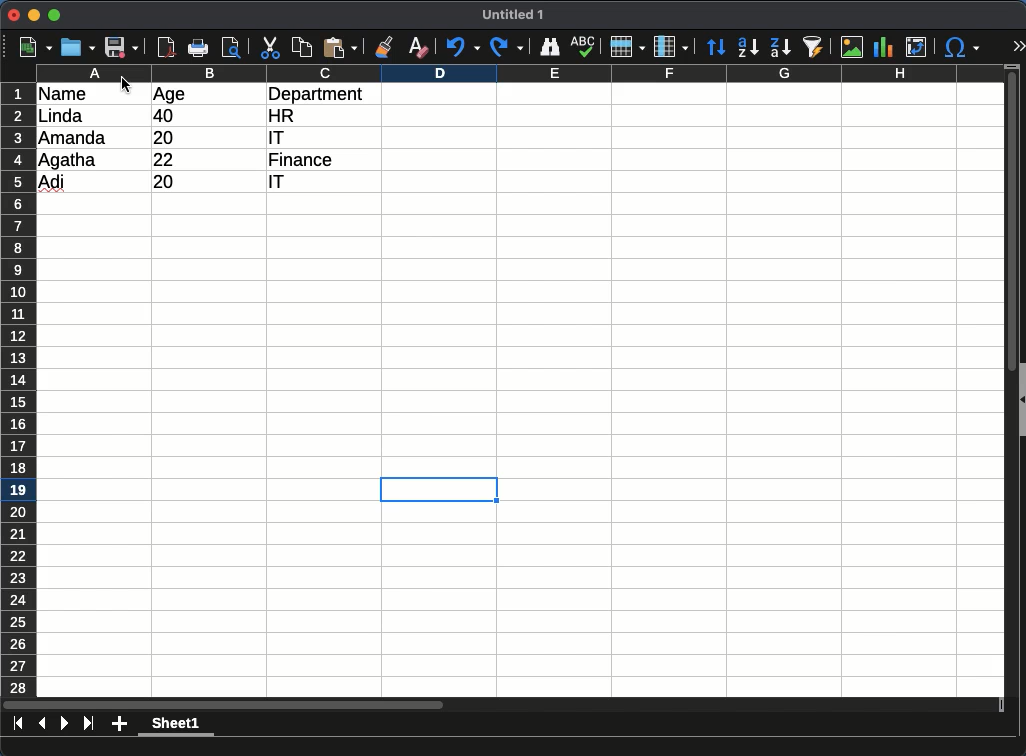 The width and height of the screenshot is (1026, 756). I want to click on finder, so click(552, 47).